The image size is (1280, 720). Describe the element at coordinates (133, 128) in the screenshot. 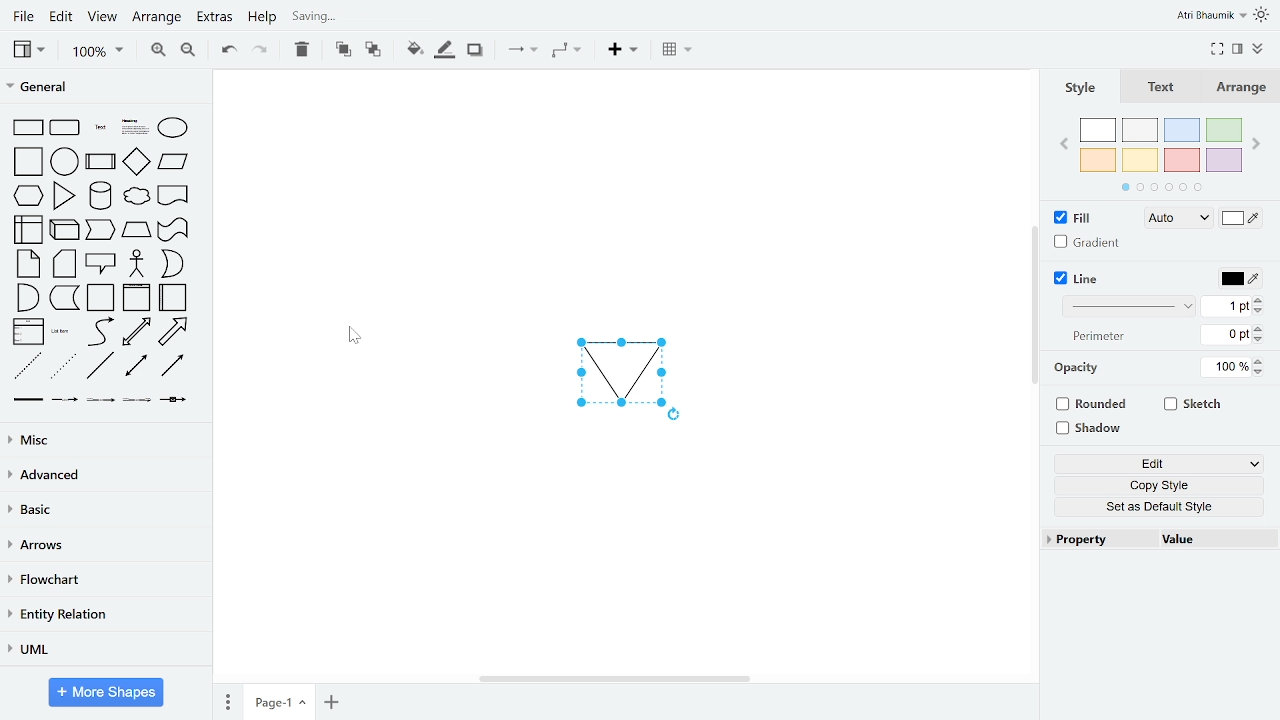

I see `heading` at that location.